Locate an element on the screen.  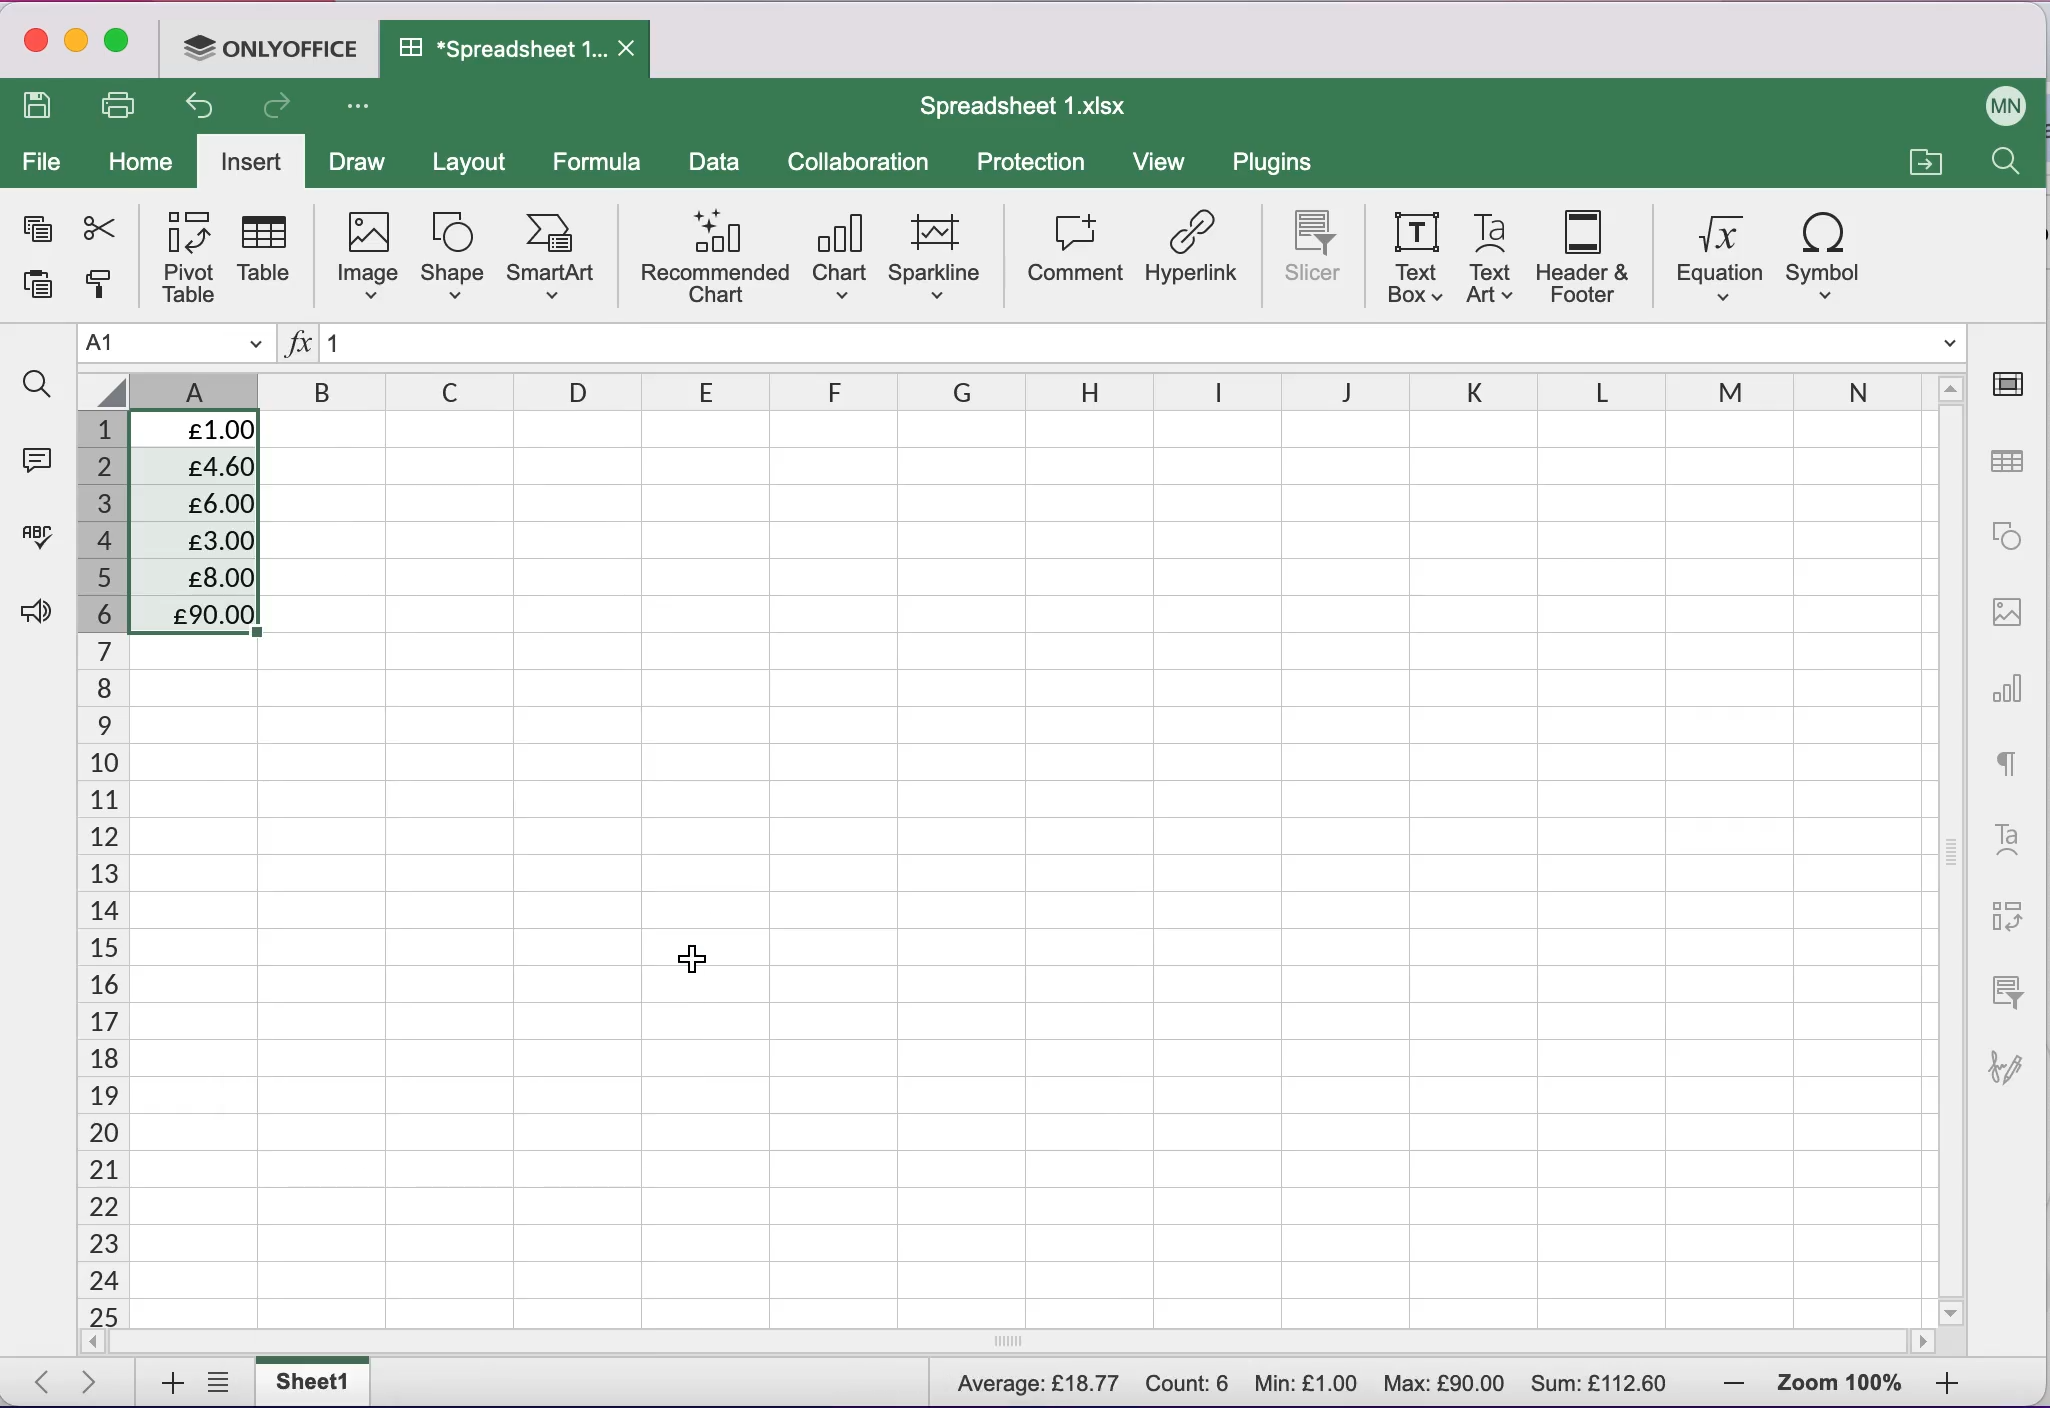
cells numbers is located at coordinates (97, 869).